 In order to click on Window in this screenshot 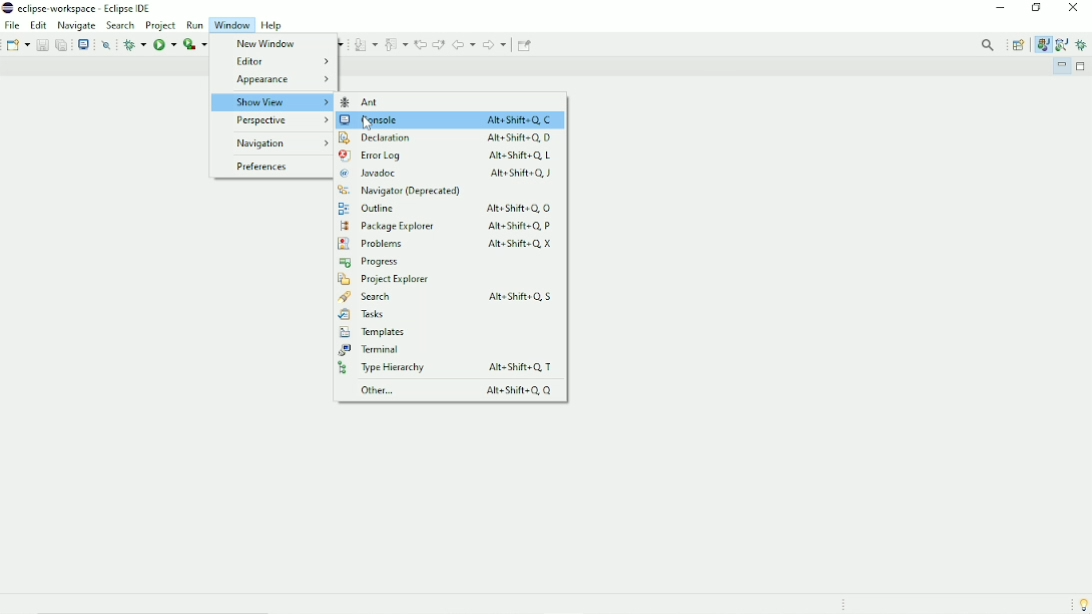, I will do `click(232, 25)`.